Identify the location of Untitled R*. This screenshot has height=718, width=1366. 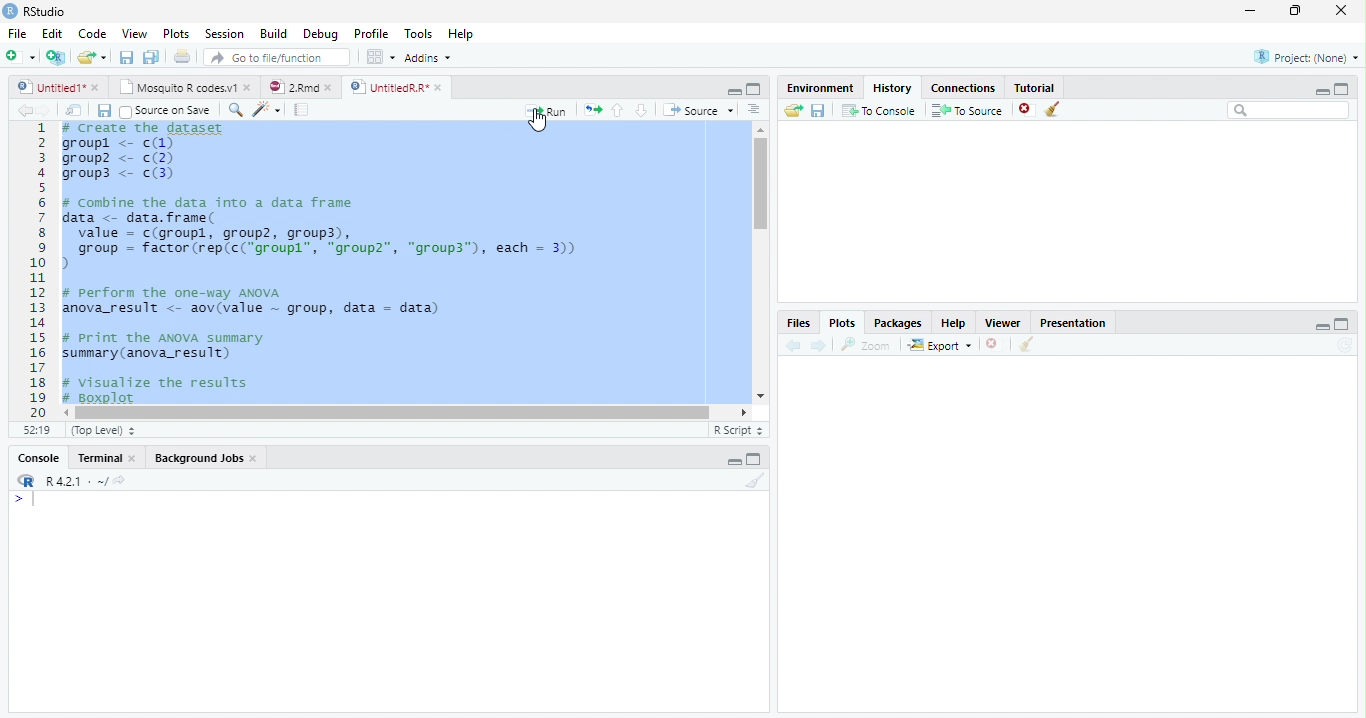
(396, 87).